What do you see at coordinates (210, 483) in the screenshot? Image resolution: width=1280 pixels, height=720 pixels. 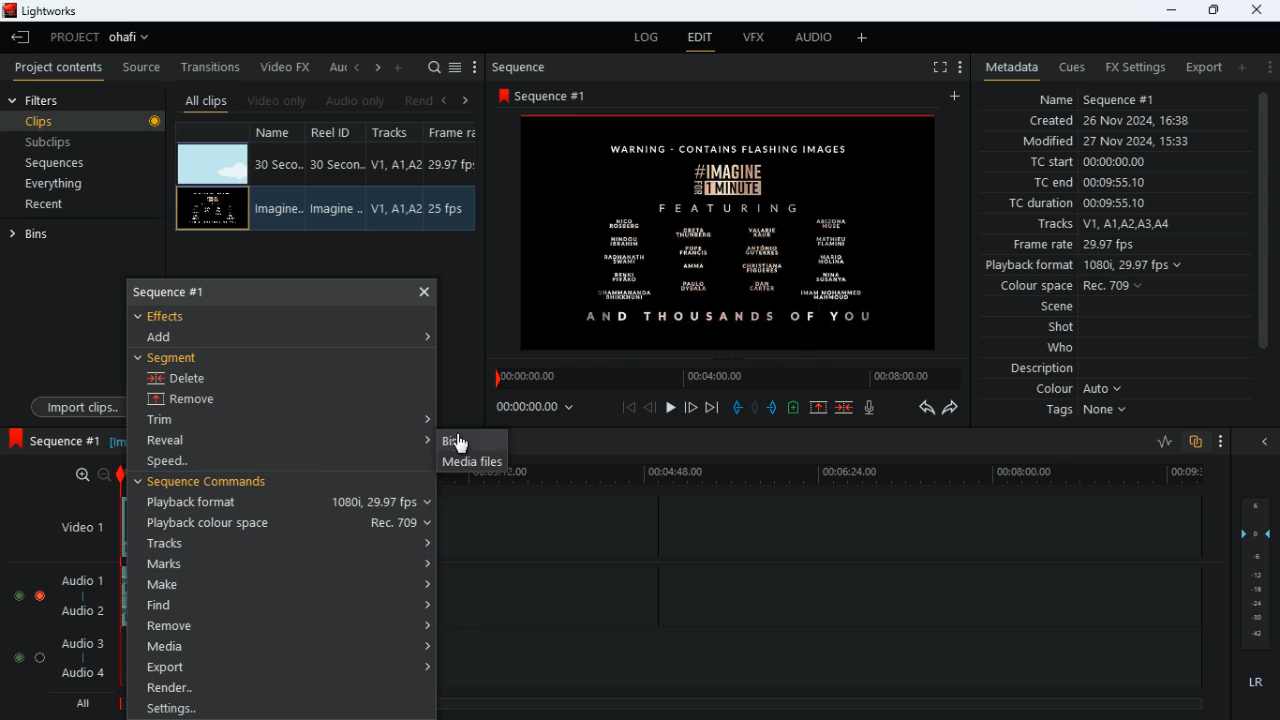 I see `sequence command` at bounding box center [210, 483].